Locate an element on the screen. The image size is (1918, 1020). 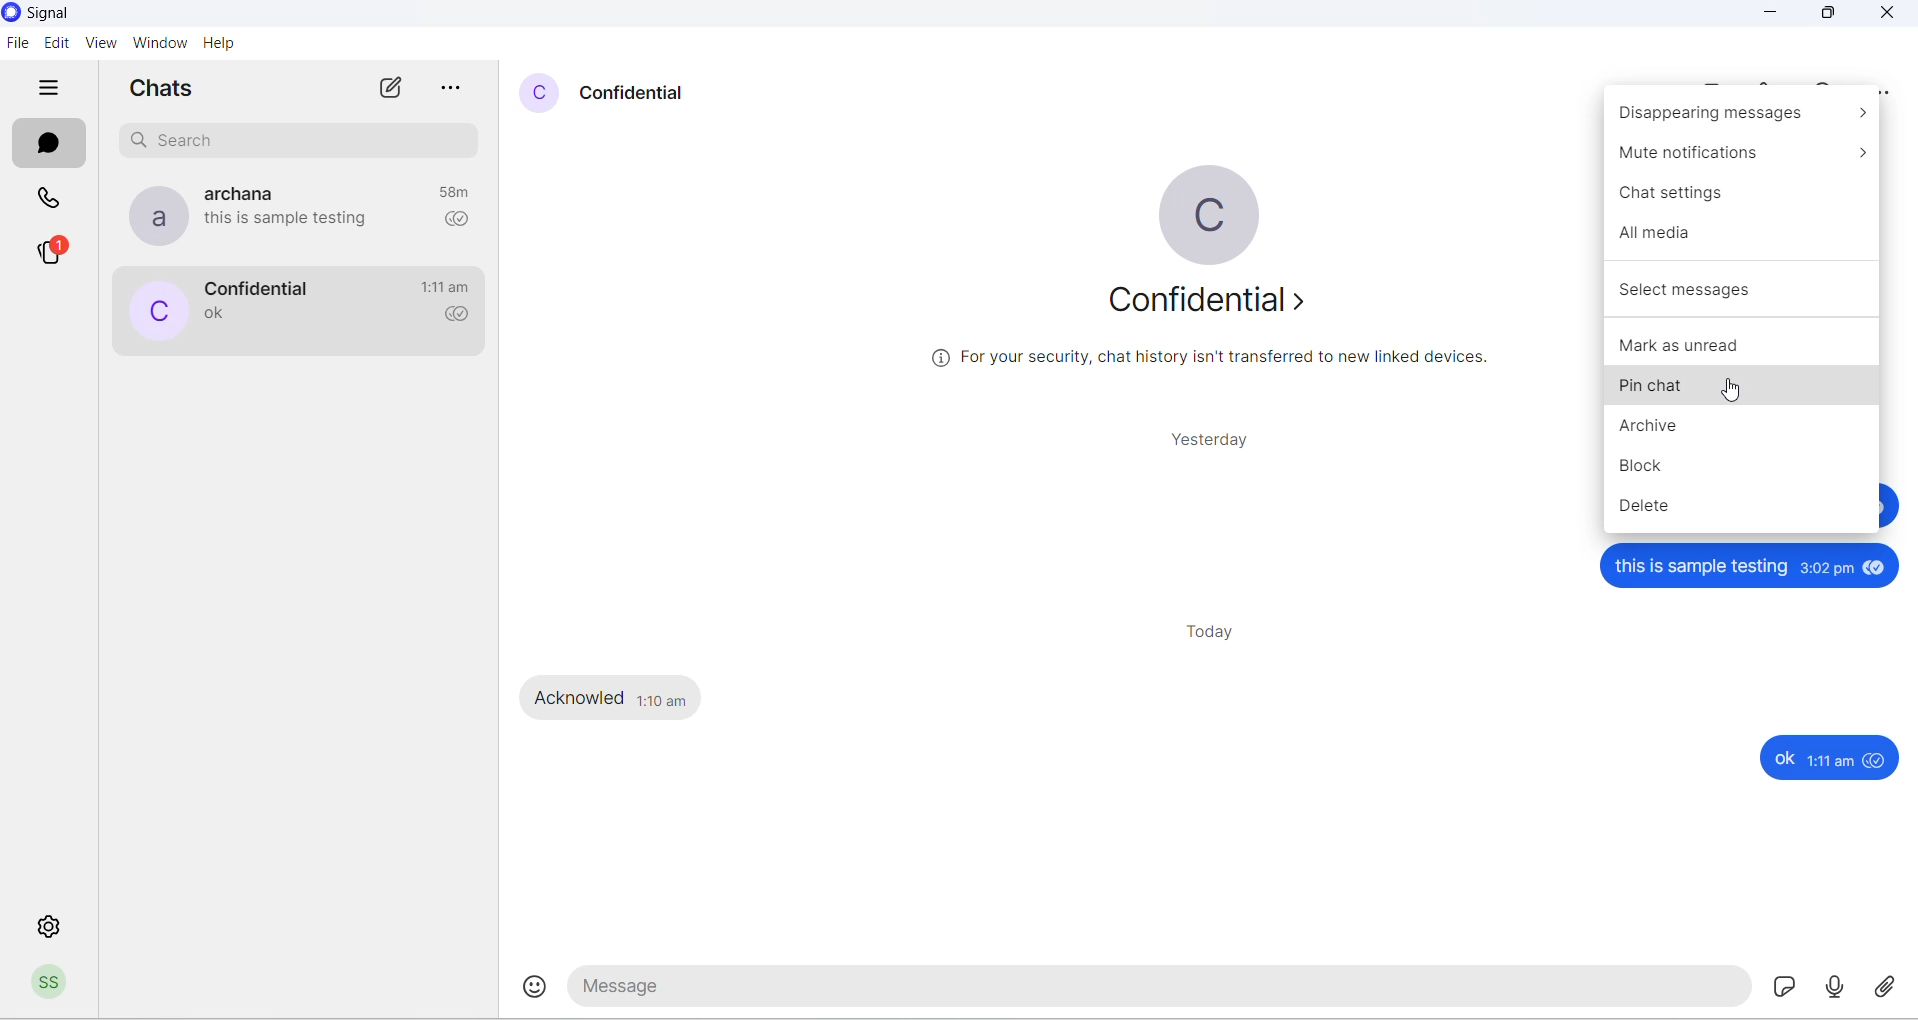
last message time is located at coordinates (447, 287).